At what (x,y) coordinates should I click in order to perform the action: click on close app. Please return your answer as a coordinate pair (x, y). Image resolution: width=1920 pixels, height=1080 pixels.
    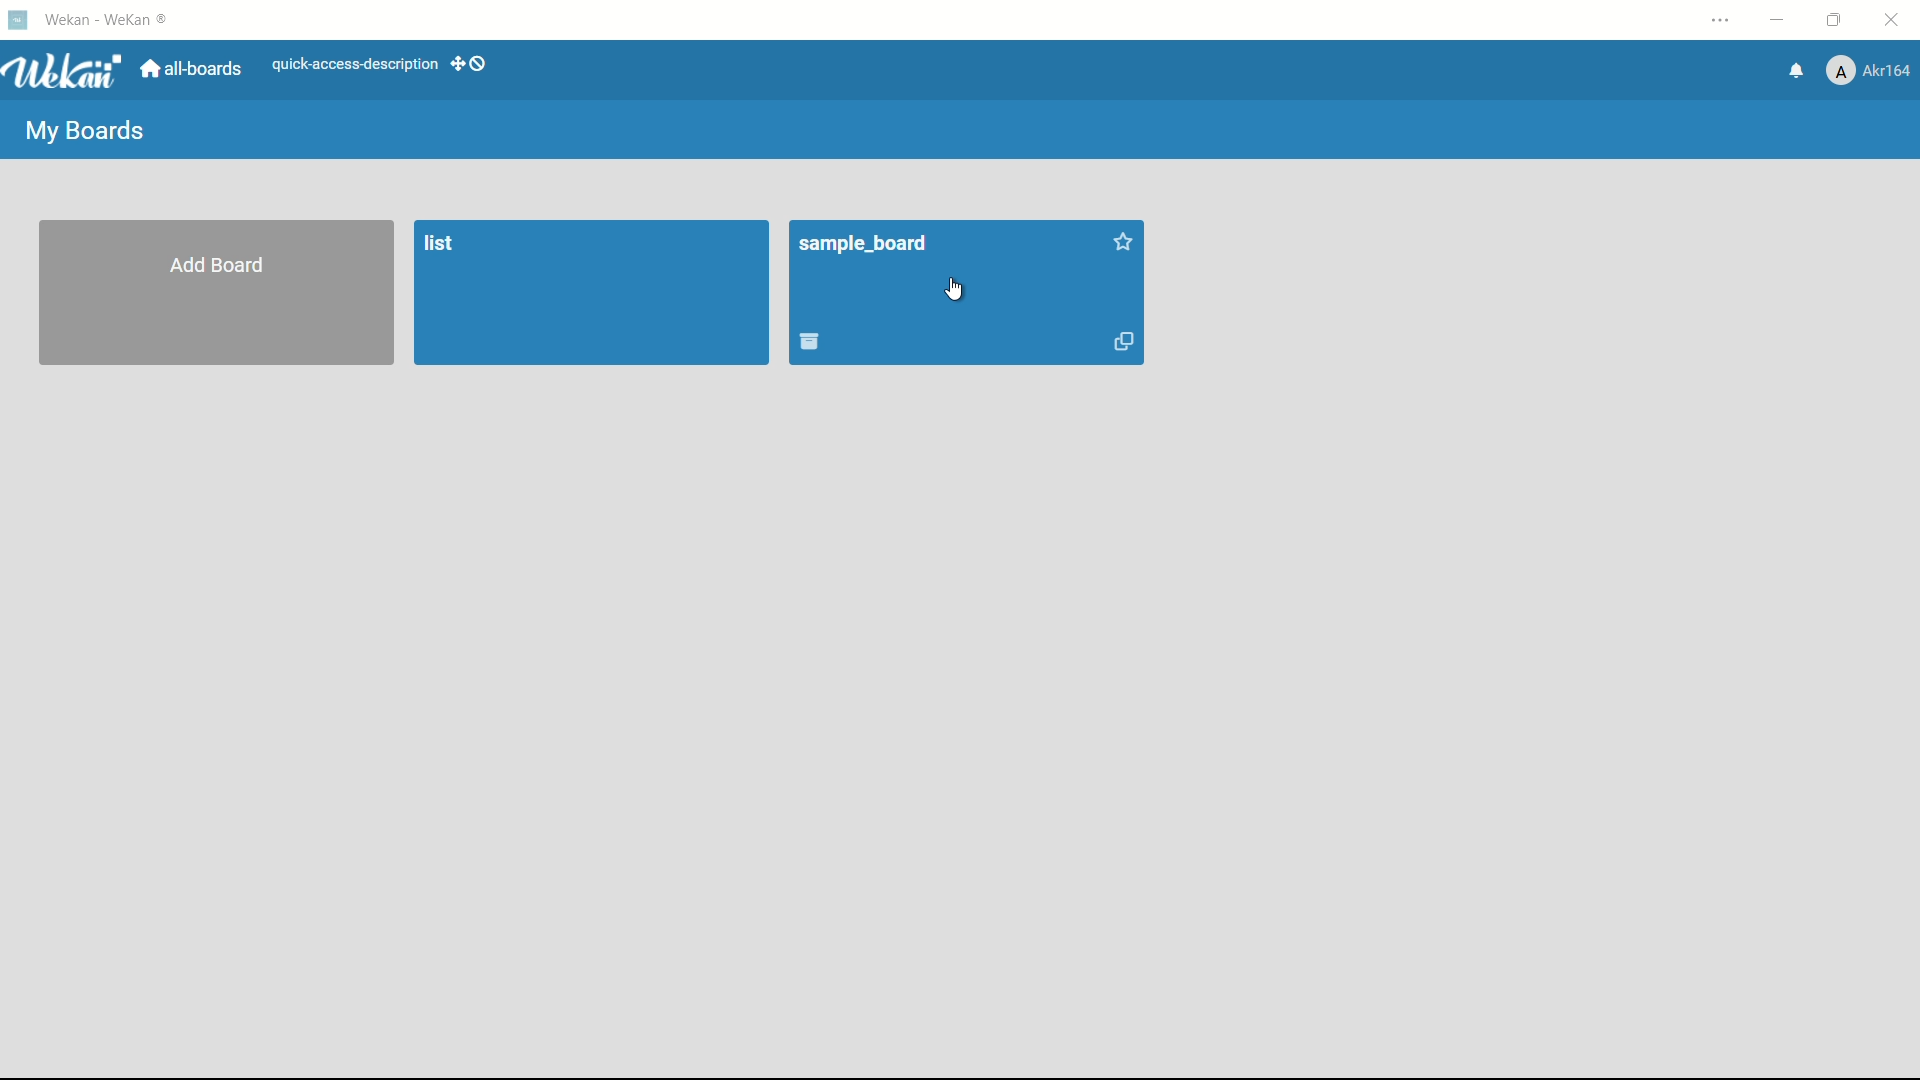
    Looking at the image, I should click on (1895, 20).